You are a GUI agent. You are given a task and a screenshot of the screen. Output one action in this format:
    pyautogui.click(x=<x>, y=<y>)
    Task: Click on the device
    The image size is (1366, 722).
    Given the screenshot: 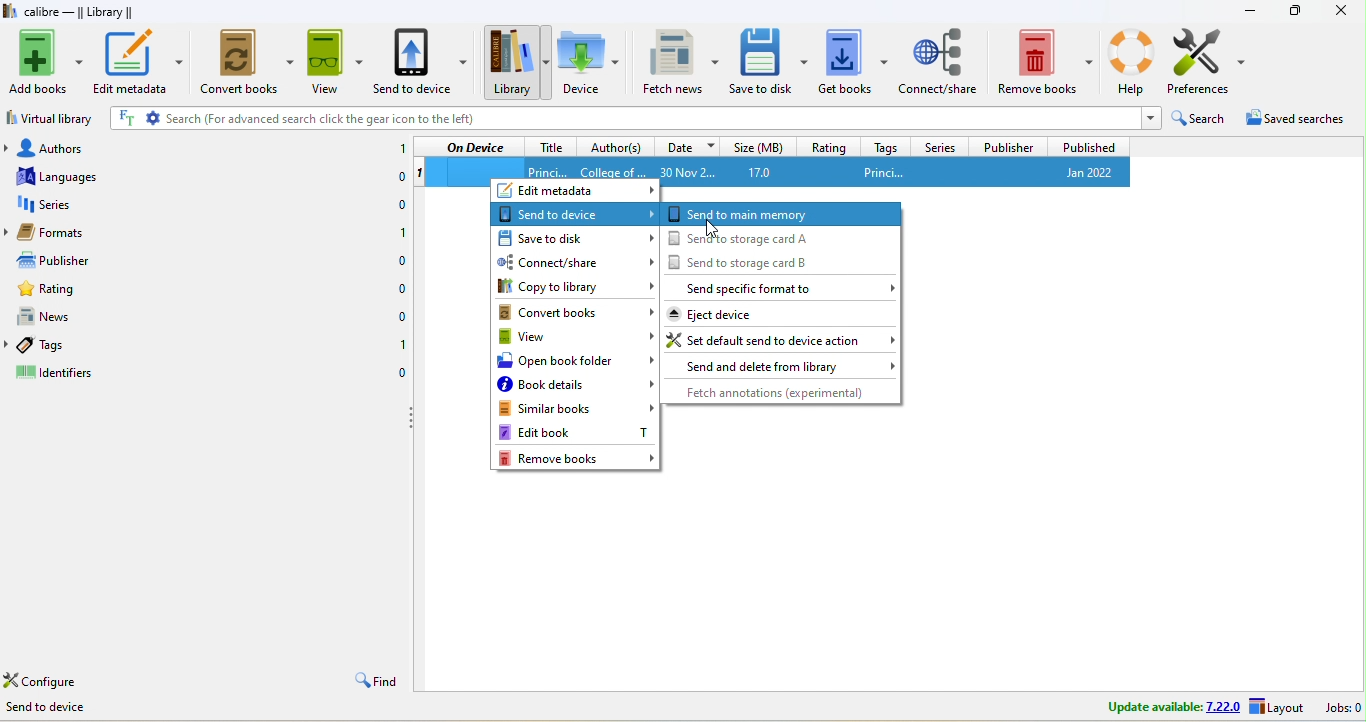 What is the action you would take?
    pyautogui.click(x=588, y=61)
    